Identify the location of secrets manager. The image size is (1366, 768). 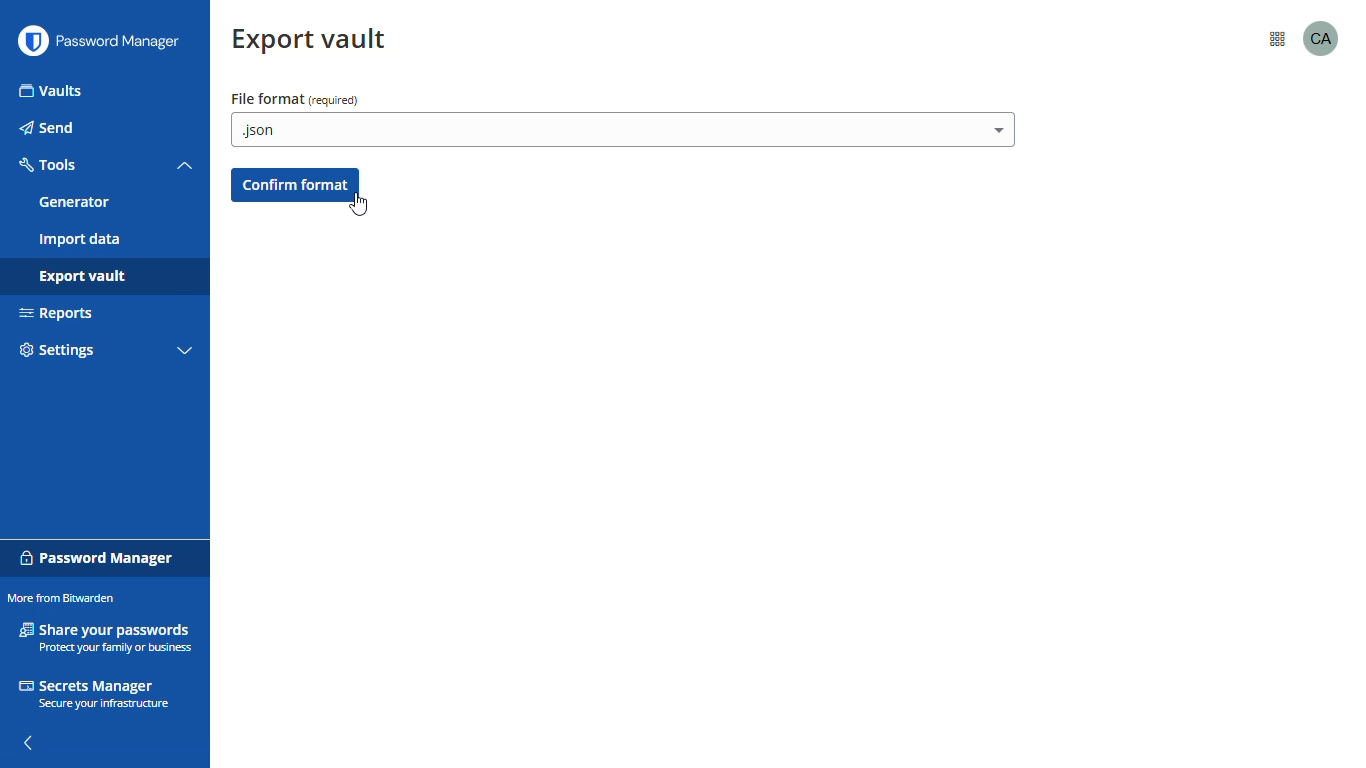
(97, 695).